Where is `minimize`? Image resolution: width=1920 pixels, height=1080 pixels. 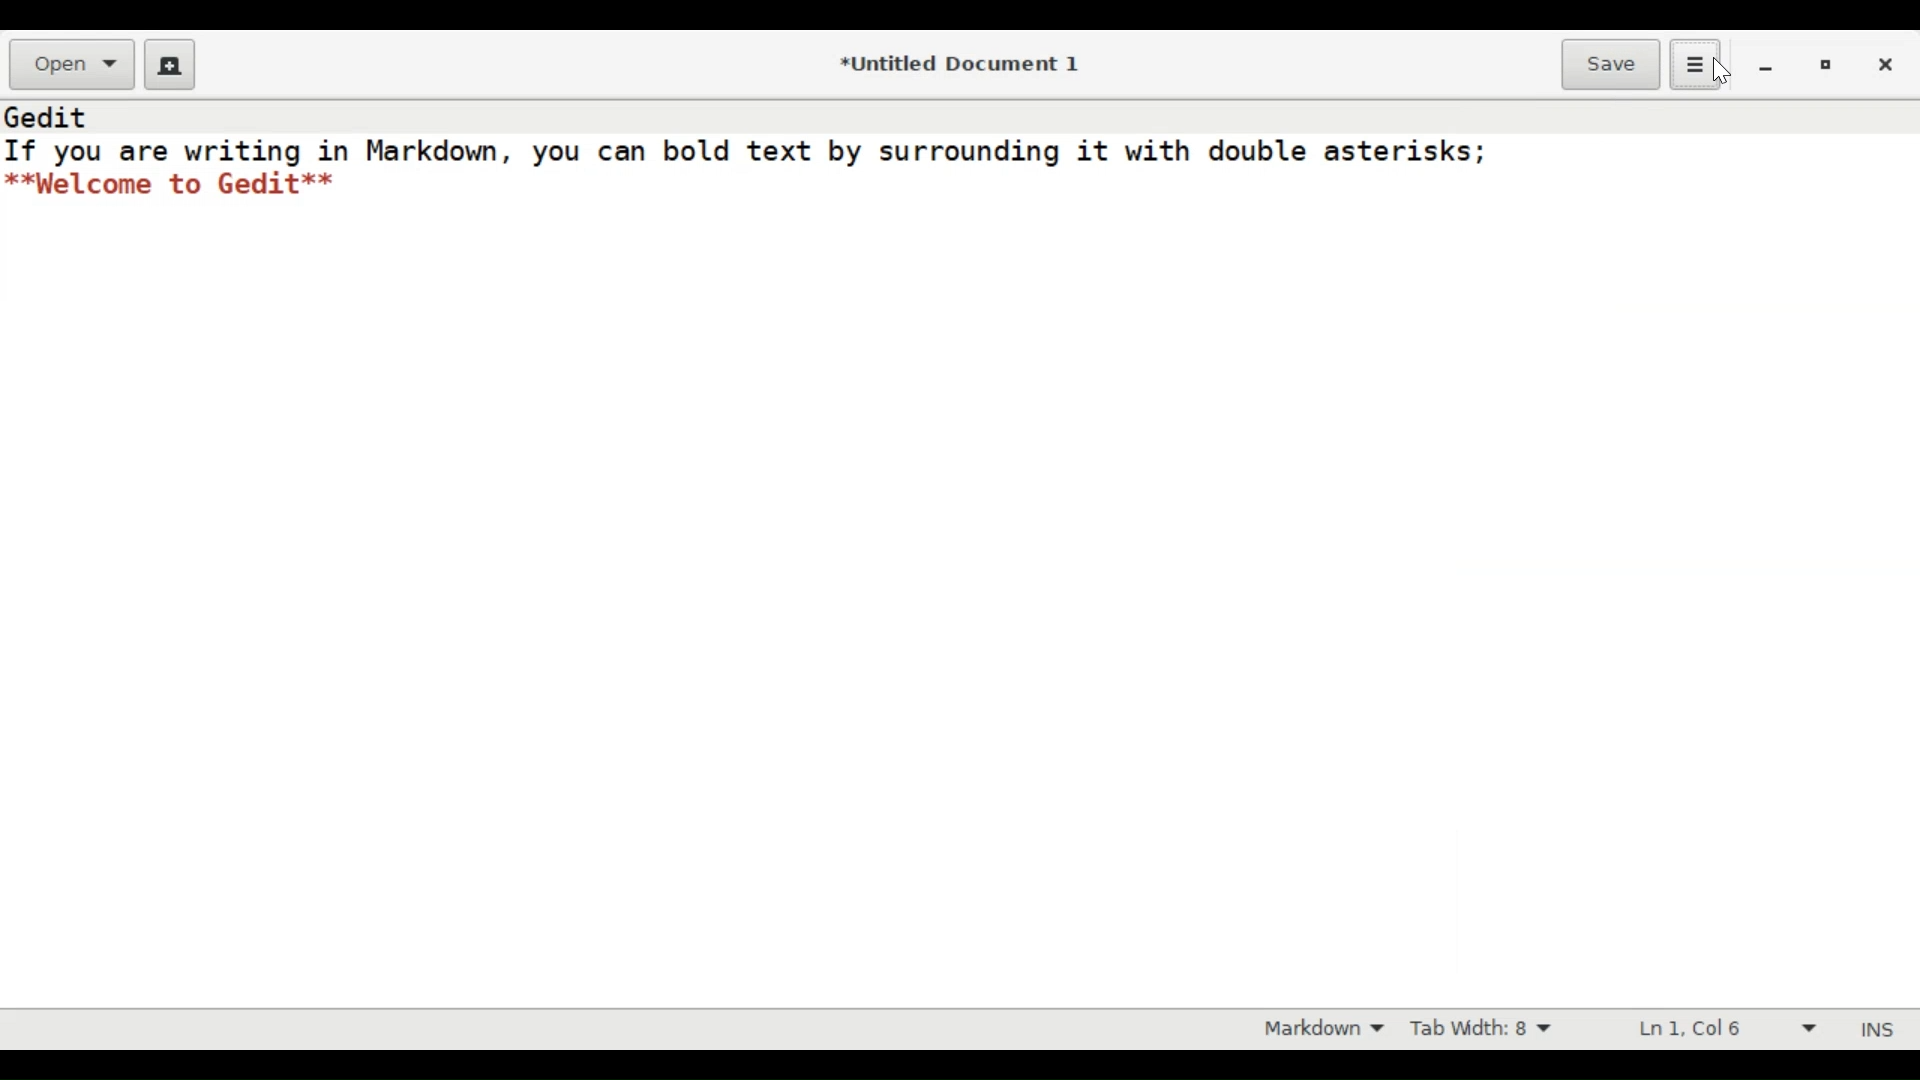 minimize is located at coordinates (1762, 69).